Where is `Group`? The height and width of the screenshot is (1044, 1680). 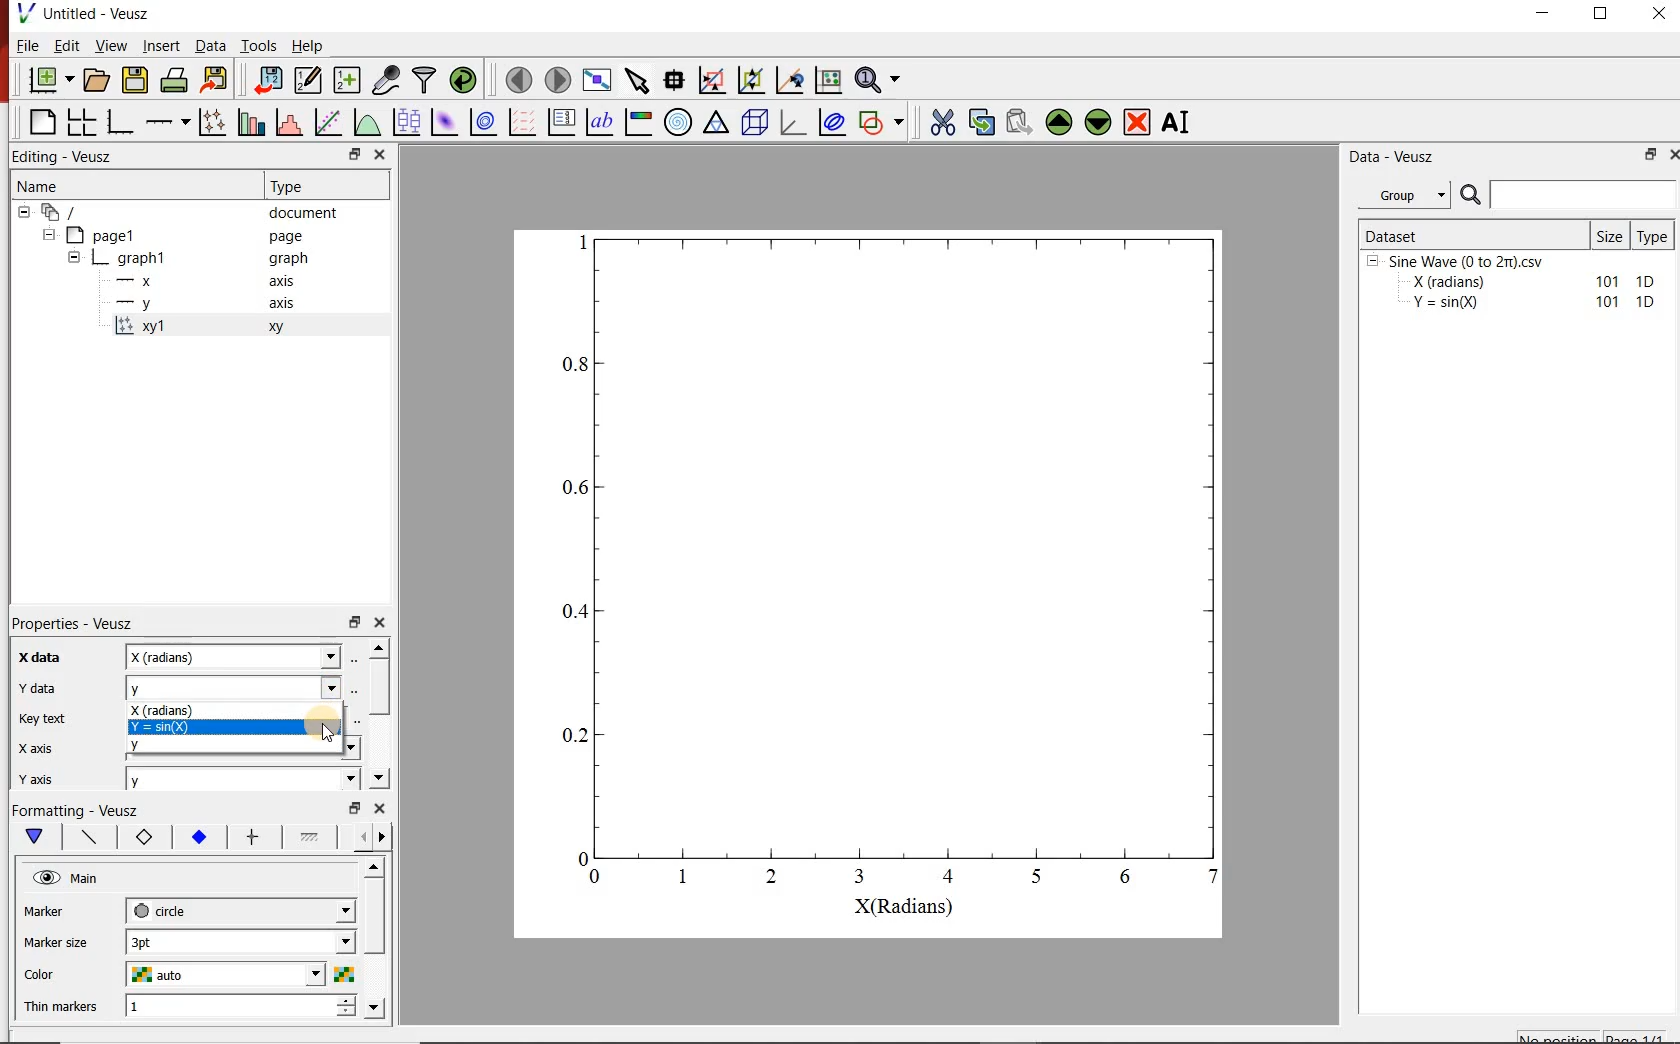 Group is located at coordinates (1410, 195).